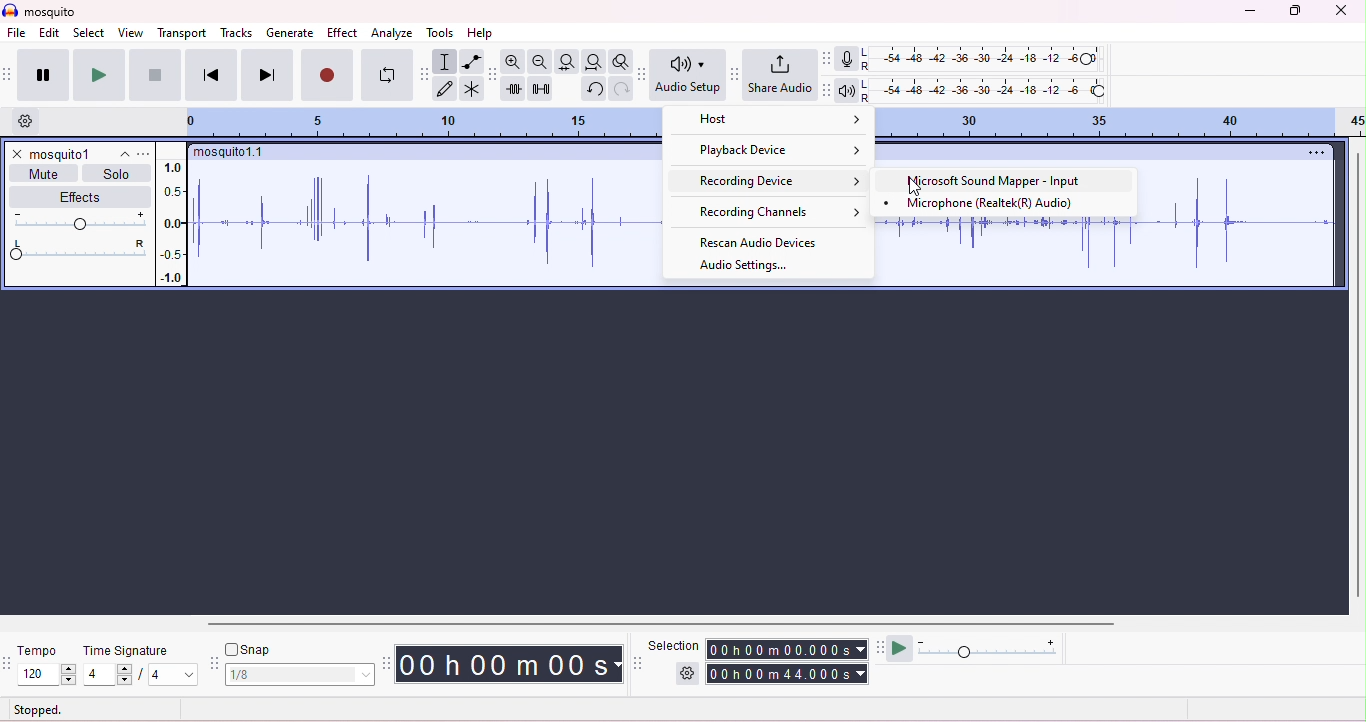 The height and width of the screenshot is (722, 1366). I want to click on timeline, so click(433, 123).